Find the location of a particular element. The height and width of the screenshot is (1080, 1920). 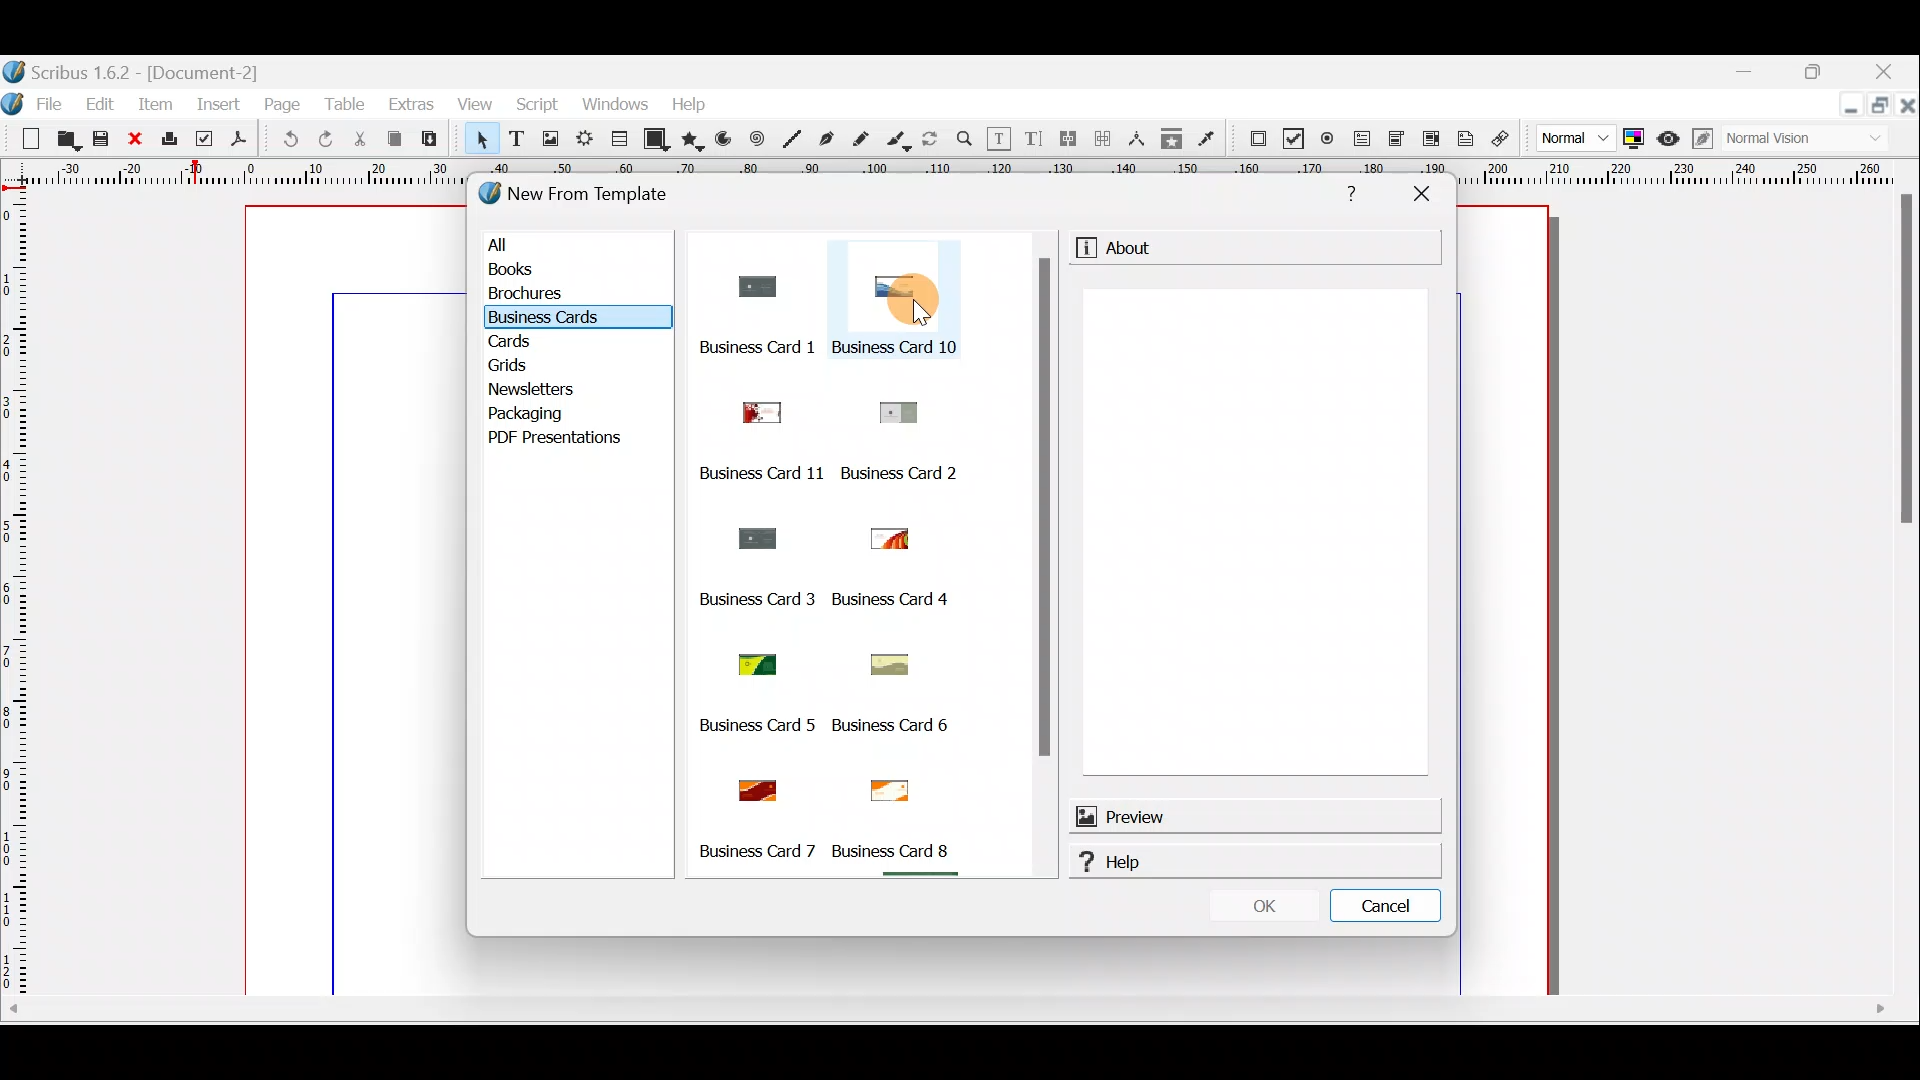

Business card image is located at coordinates (749, 660).